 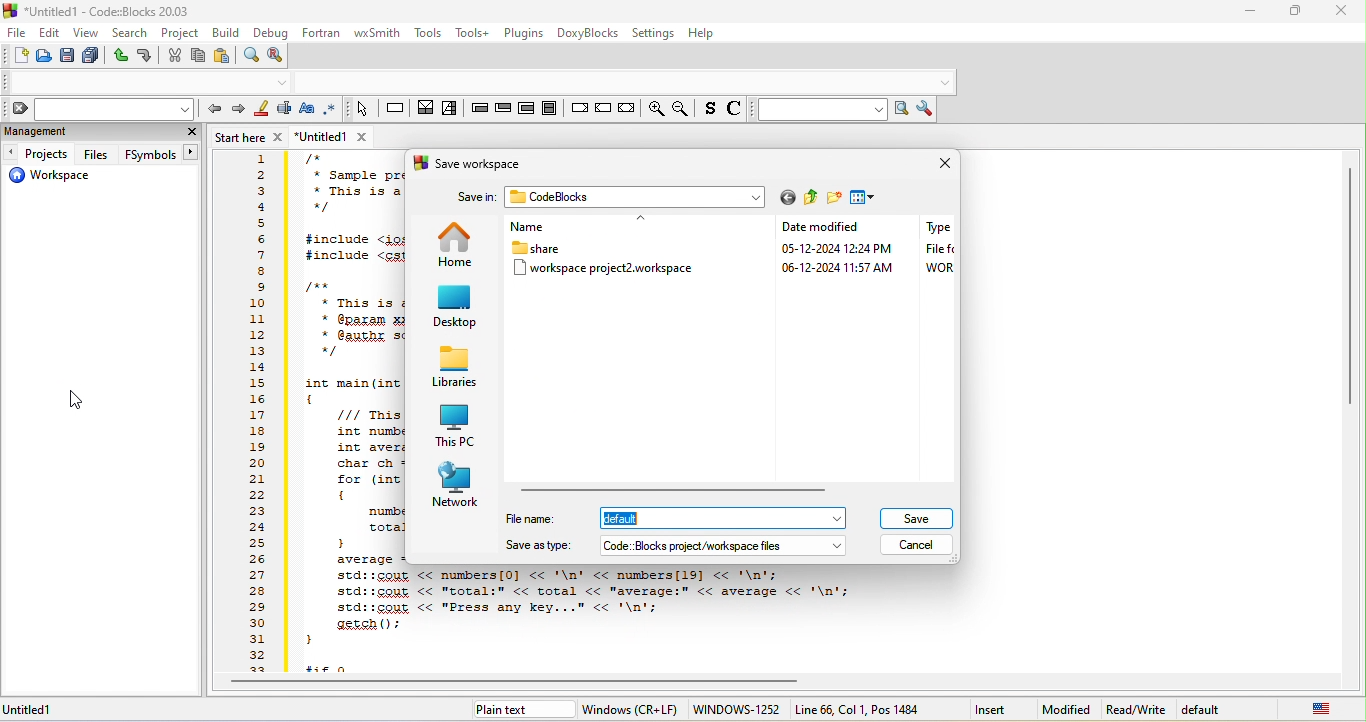 What do you see at coordinates (476, 199) in the screenshot?
I see `save in` at bounding box center [476, 199].